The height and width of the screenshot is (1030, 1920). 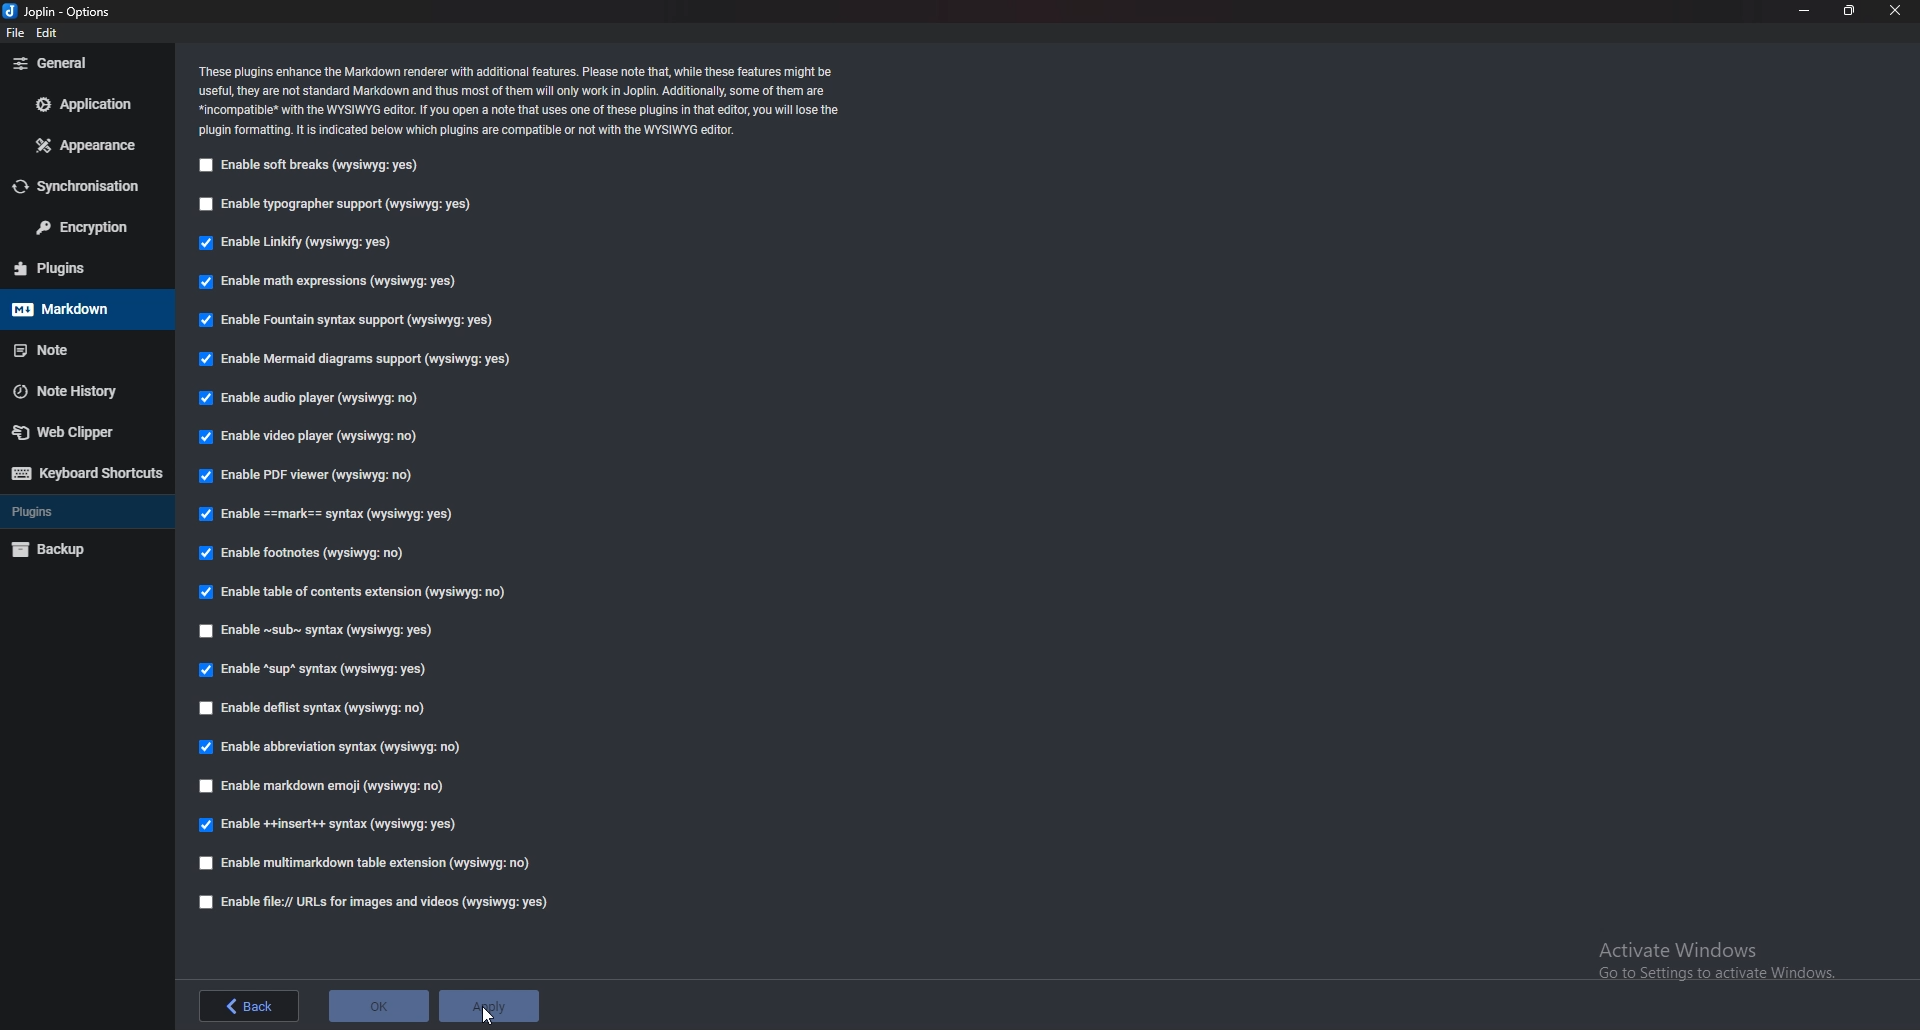 I want to click on Activate windows pop up, so click(x=1730, y=967).